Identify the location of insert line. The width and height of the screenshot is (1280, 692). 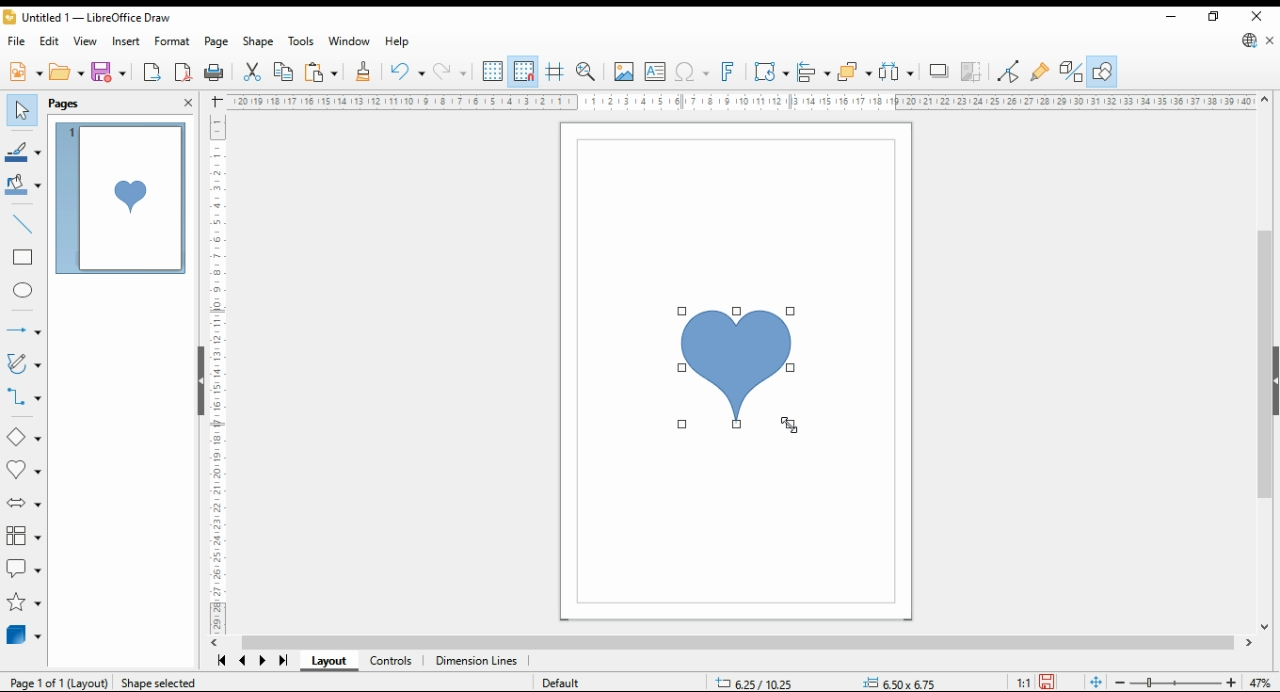
(23, 222).